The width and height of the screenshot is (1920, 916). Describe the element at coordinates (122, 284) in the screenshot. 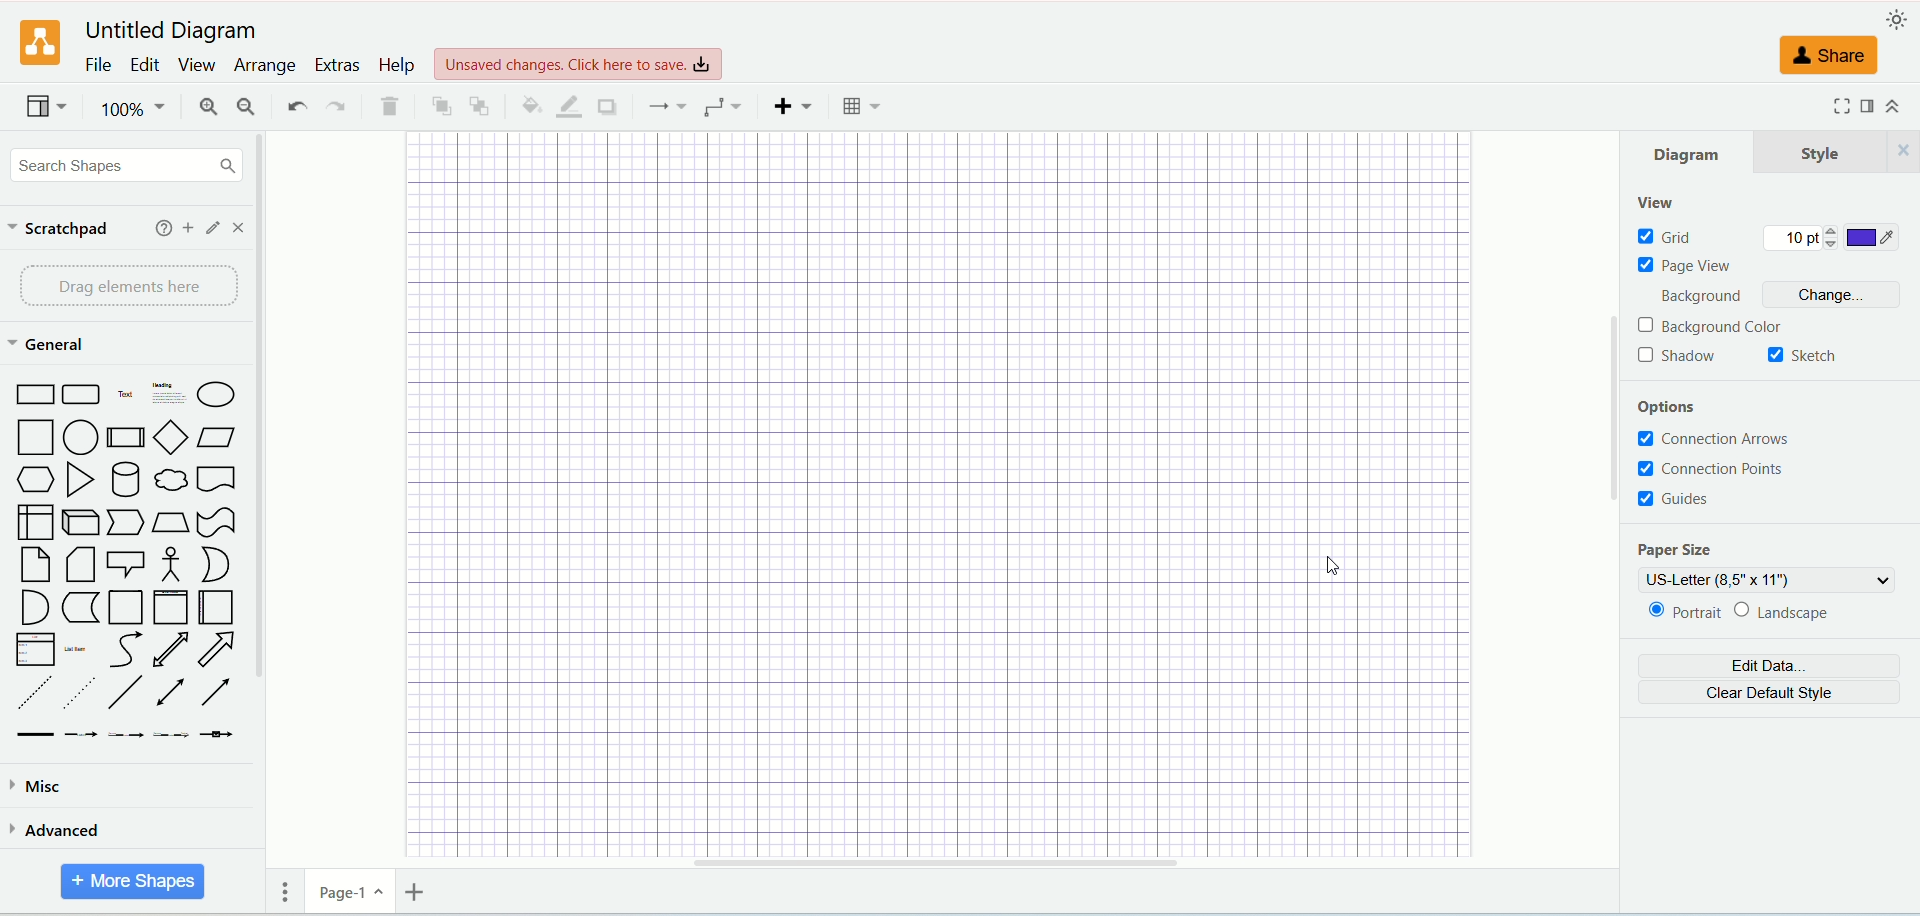

I see `drag elements here` at that location.